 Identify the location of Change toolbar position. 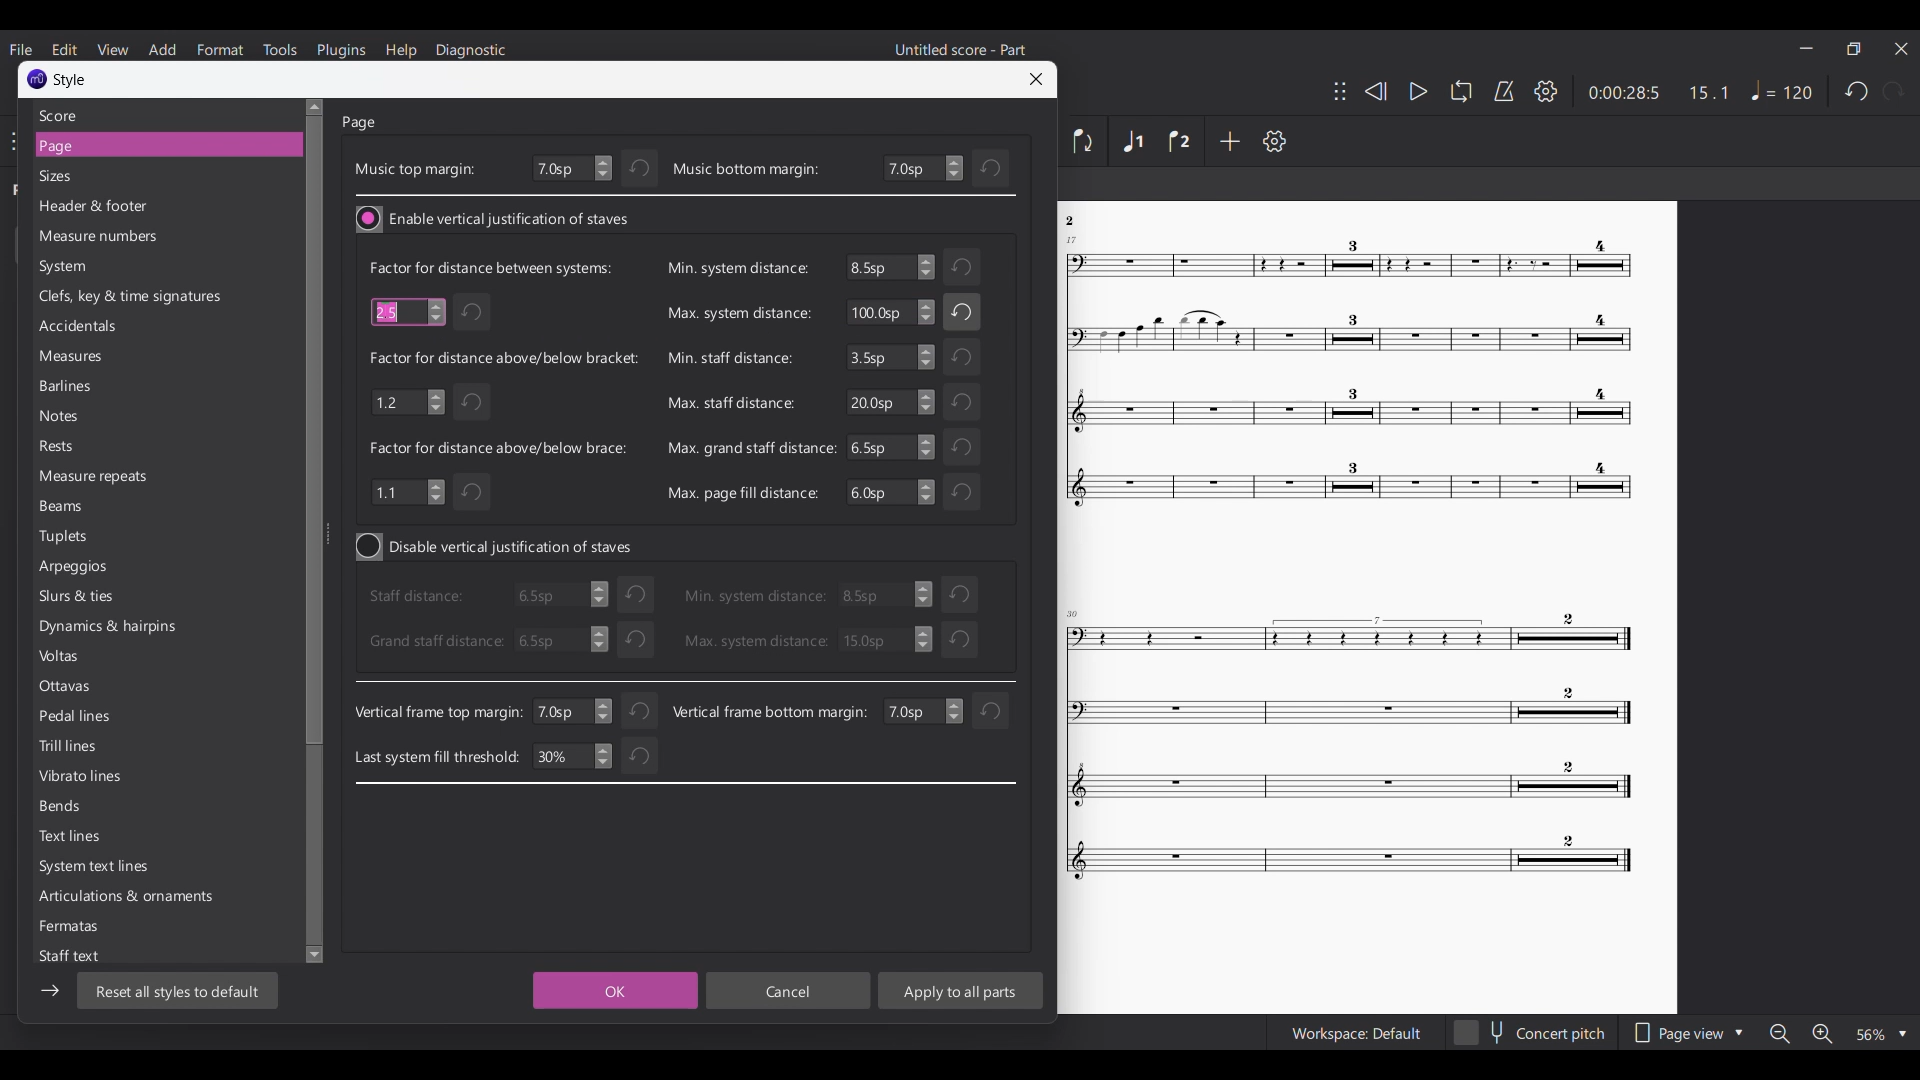
(1340, 91).